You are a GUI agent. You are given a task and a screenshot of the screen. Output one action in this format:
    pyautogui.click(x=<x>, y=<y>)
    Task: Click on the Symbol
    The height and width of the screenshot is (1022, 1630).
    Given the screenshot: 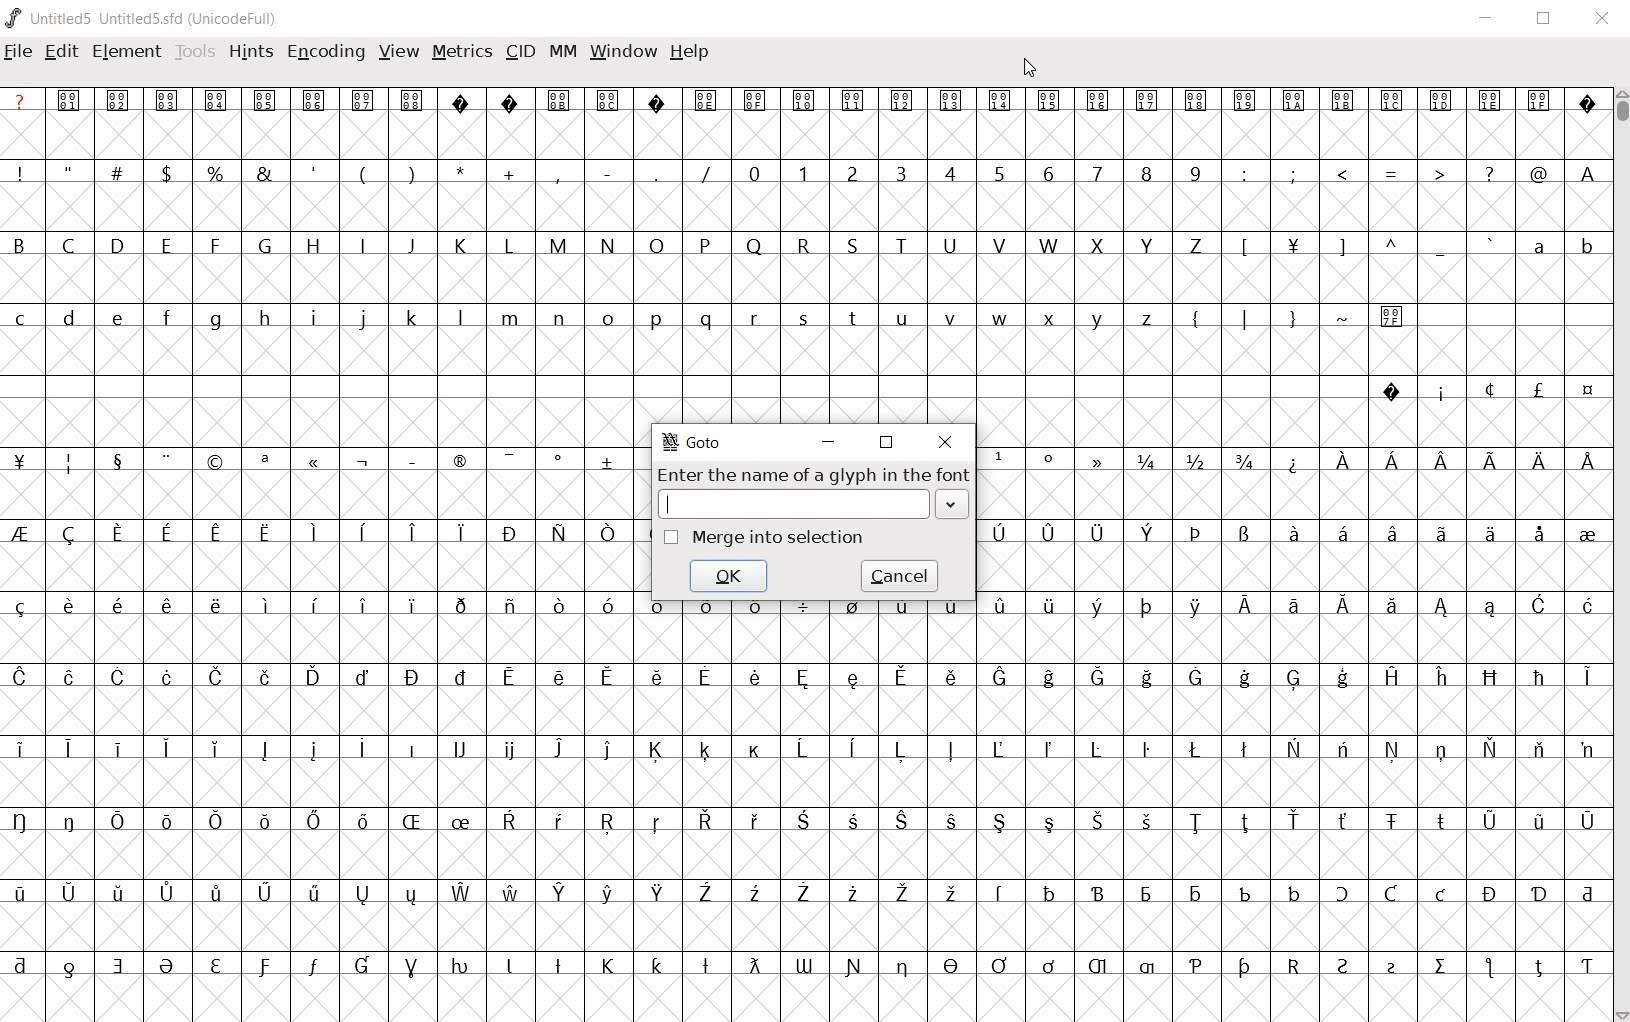 What is the action you would take?
    pyautogui.click(x=1587, y=458)
    